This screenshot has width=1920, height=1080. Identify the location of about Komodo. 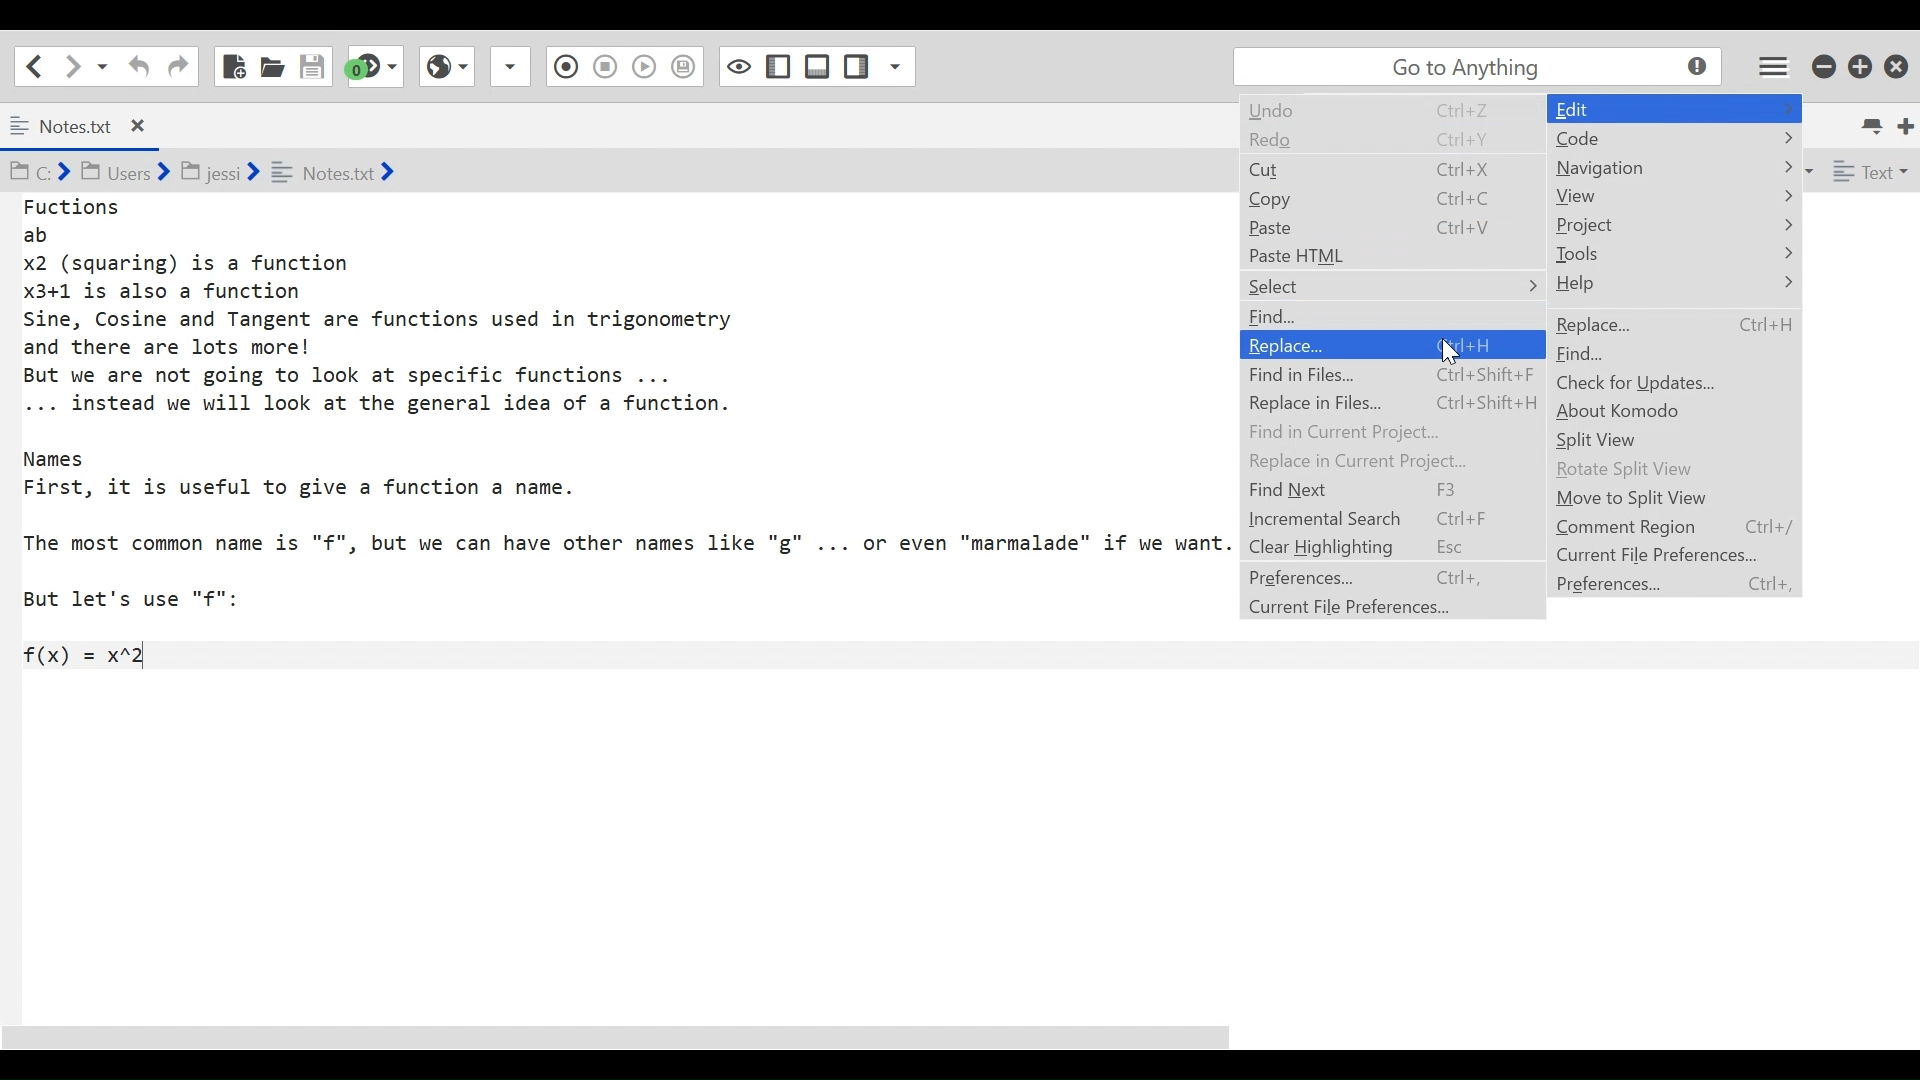
(1642, 411).